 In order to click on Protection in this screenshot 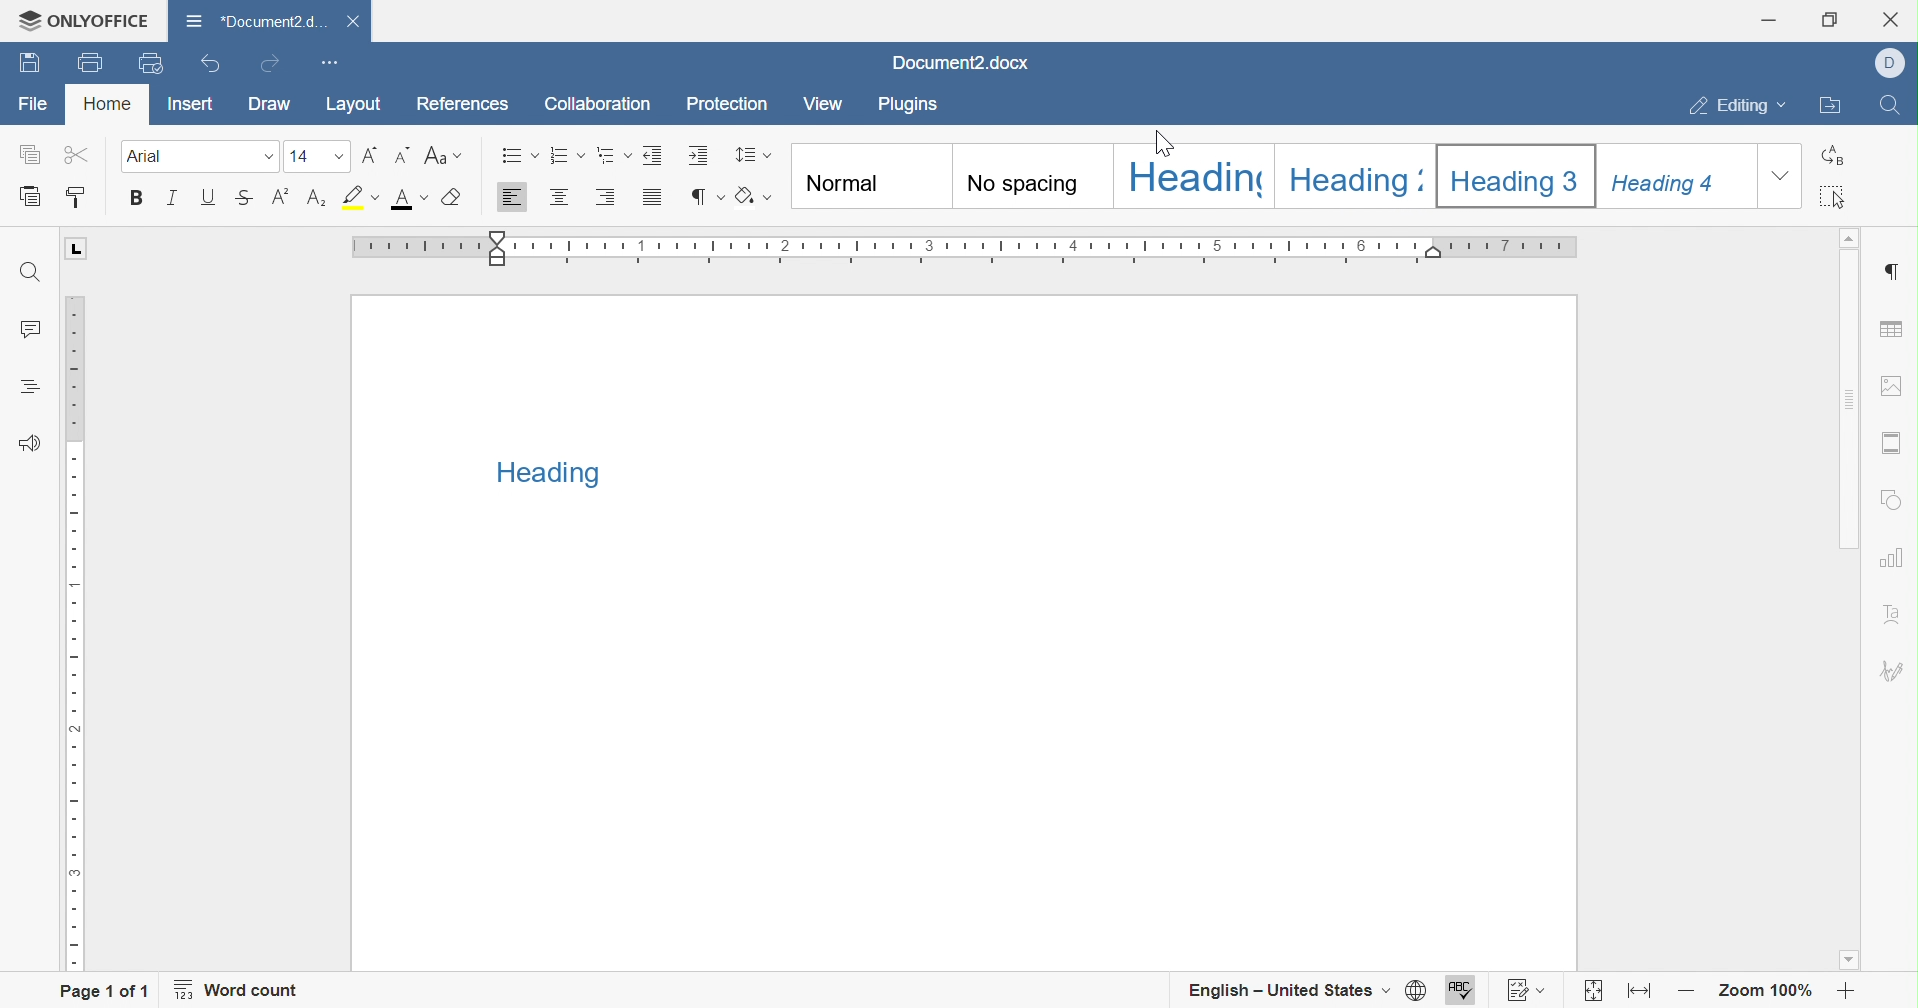, I will do `click(728, 104)`.